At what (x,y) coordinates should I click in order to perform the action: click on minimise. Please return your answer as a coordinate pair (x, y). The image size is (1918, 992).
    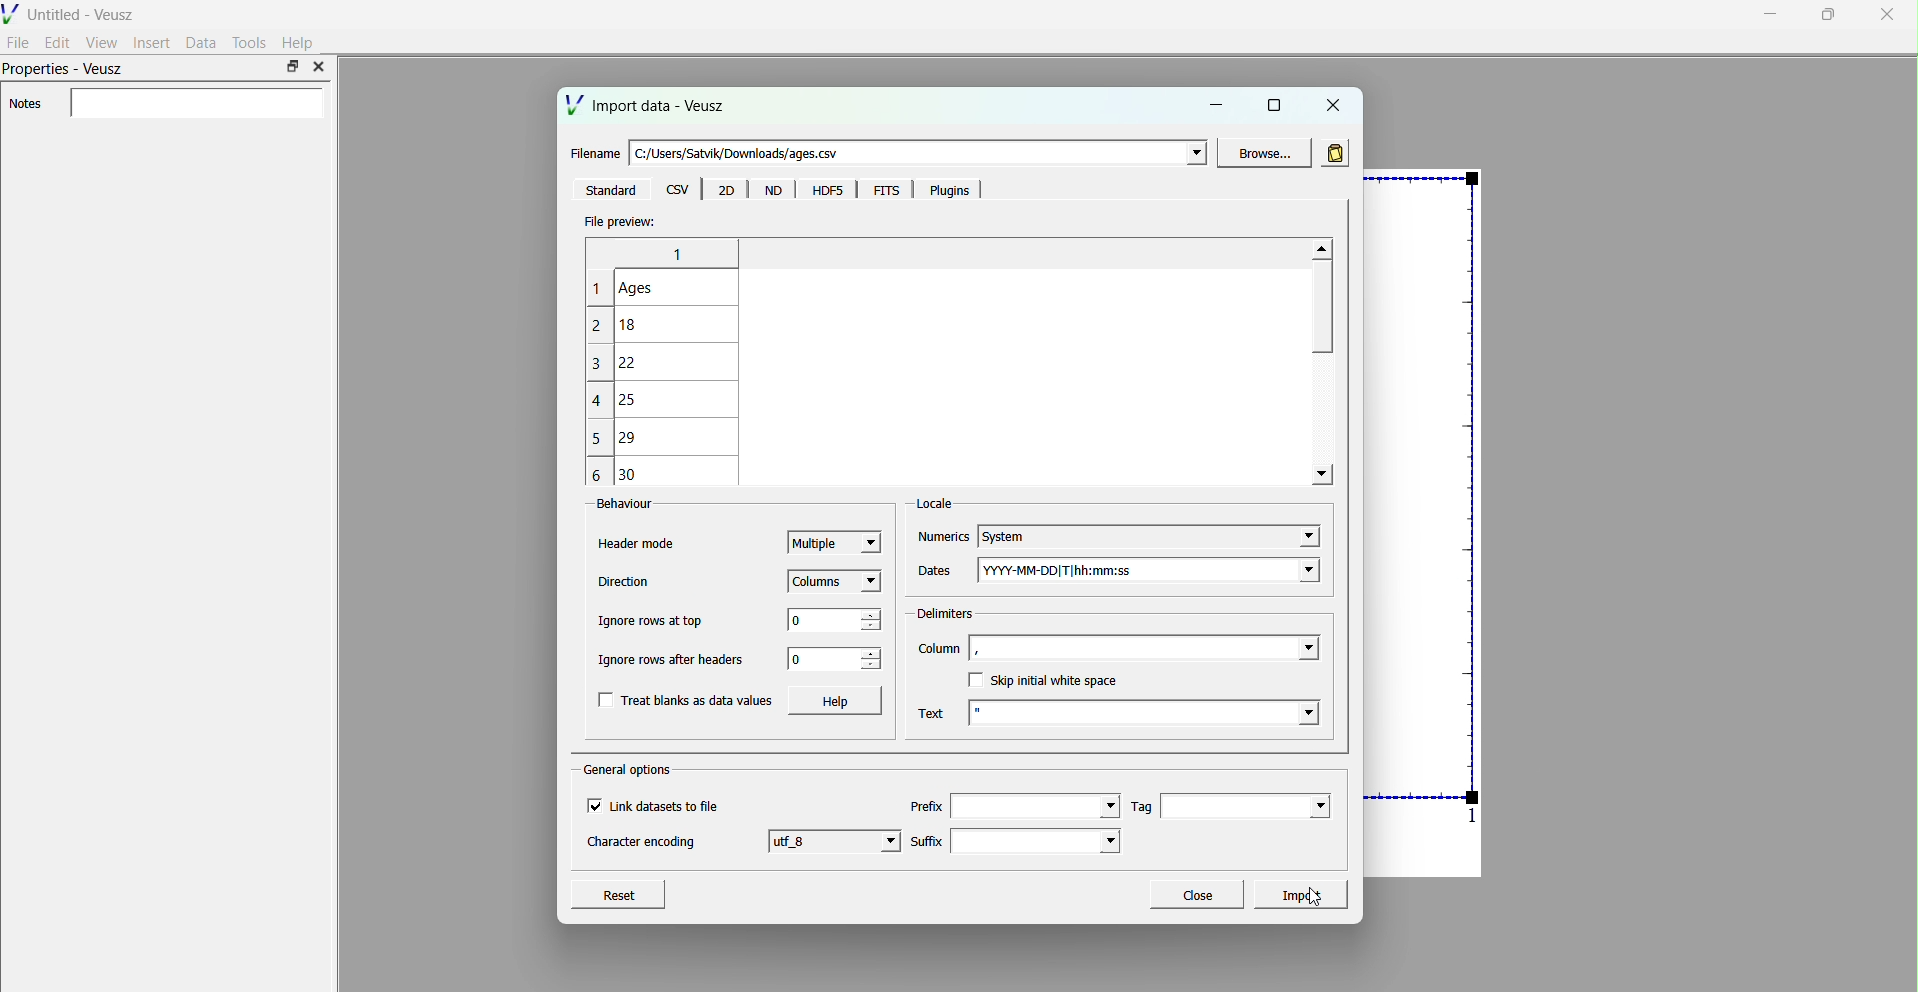
    Looking at the image, I should click on (1771, 13).